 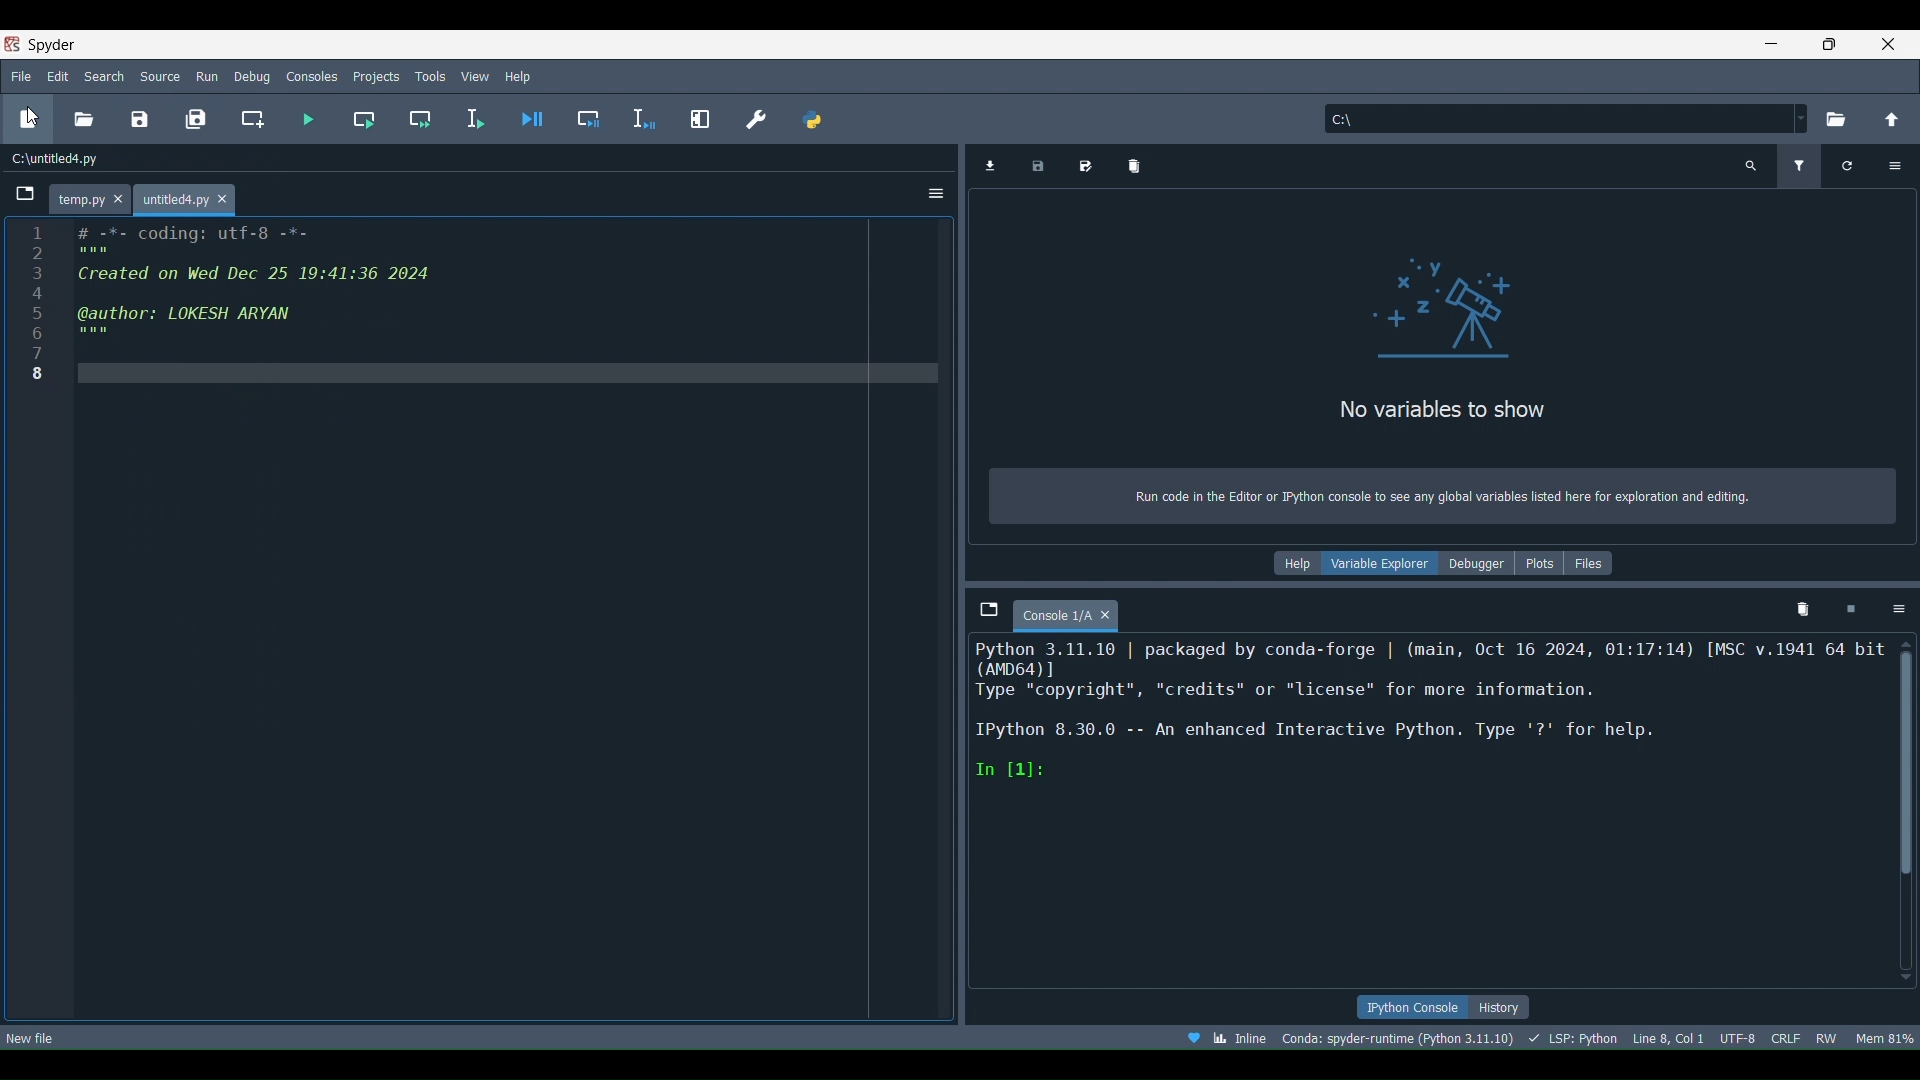 What do you see at coordinates (1670, 1038) in the screenshot?
I see `Cursor position` at bounding box center [1670, 1038].